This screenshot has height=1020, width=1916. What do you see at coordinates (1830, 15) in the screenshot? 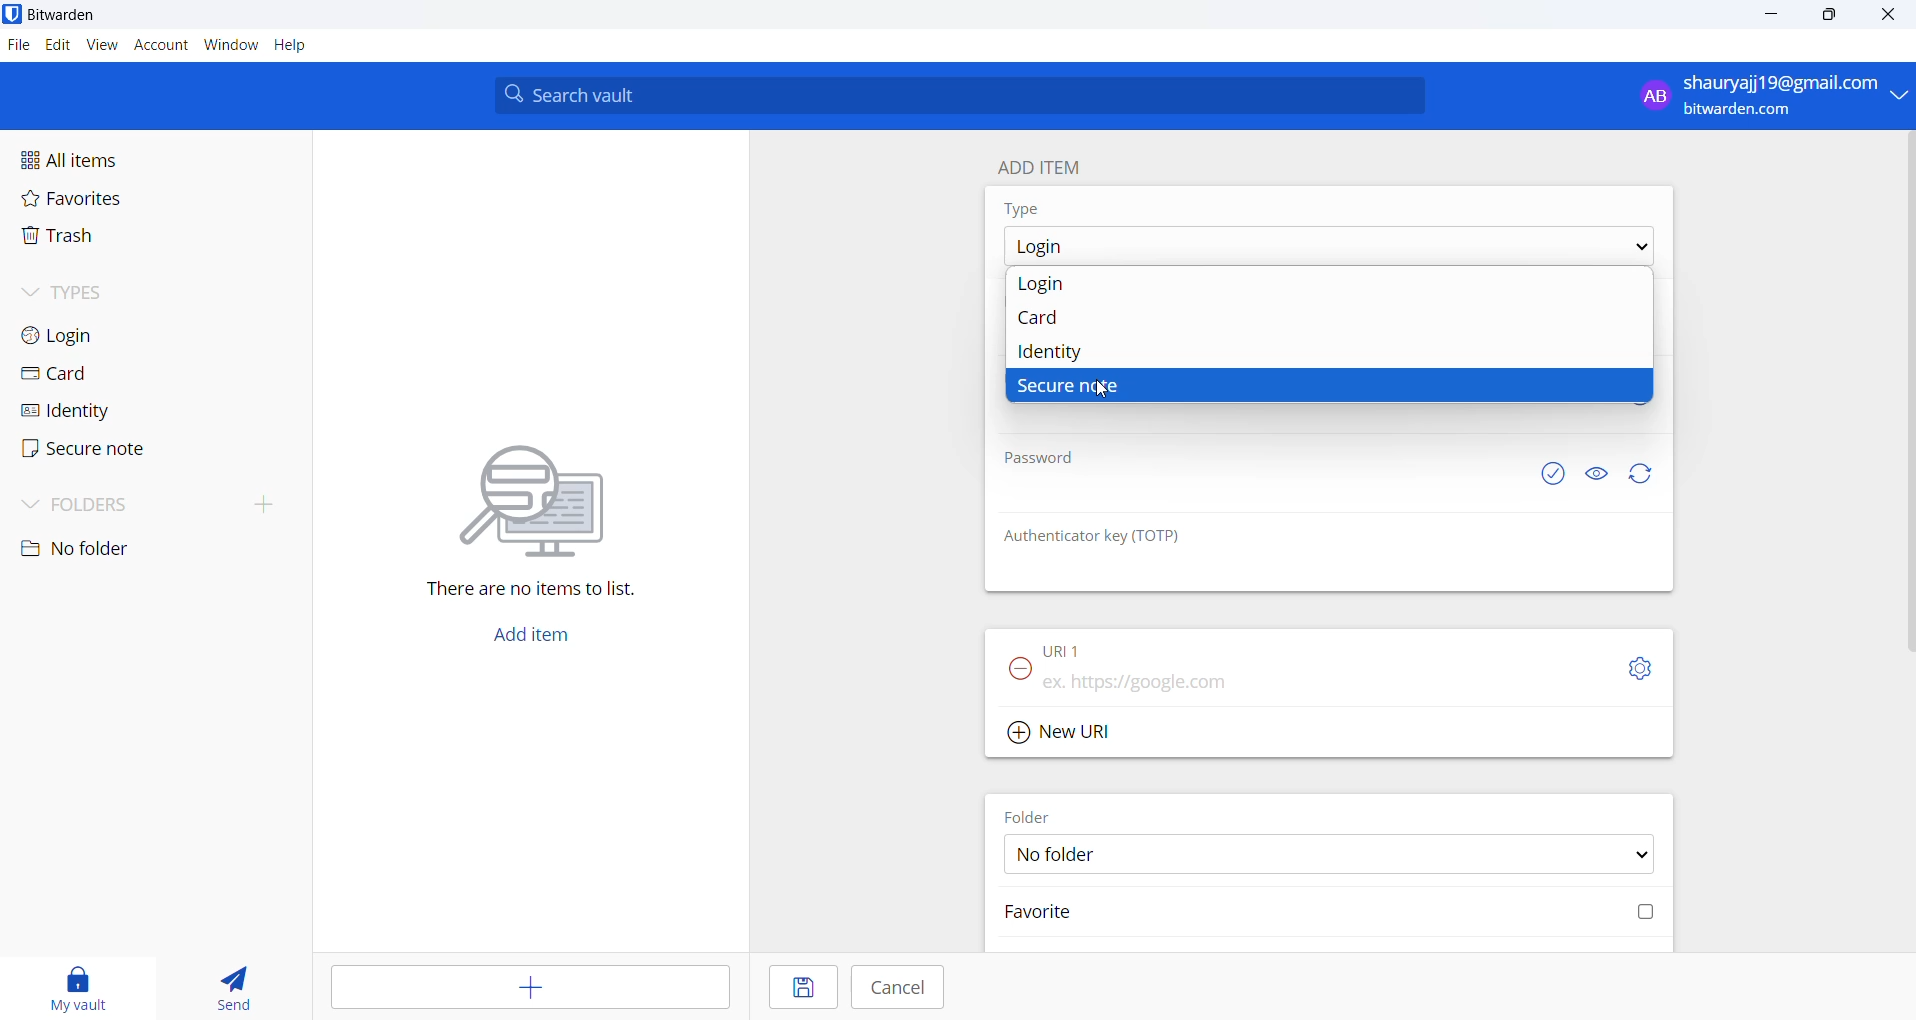
I see `maximize` at bounding box center [1830, 15].